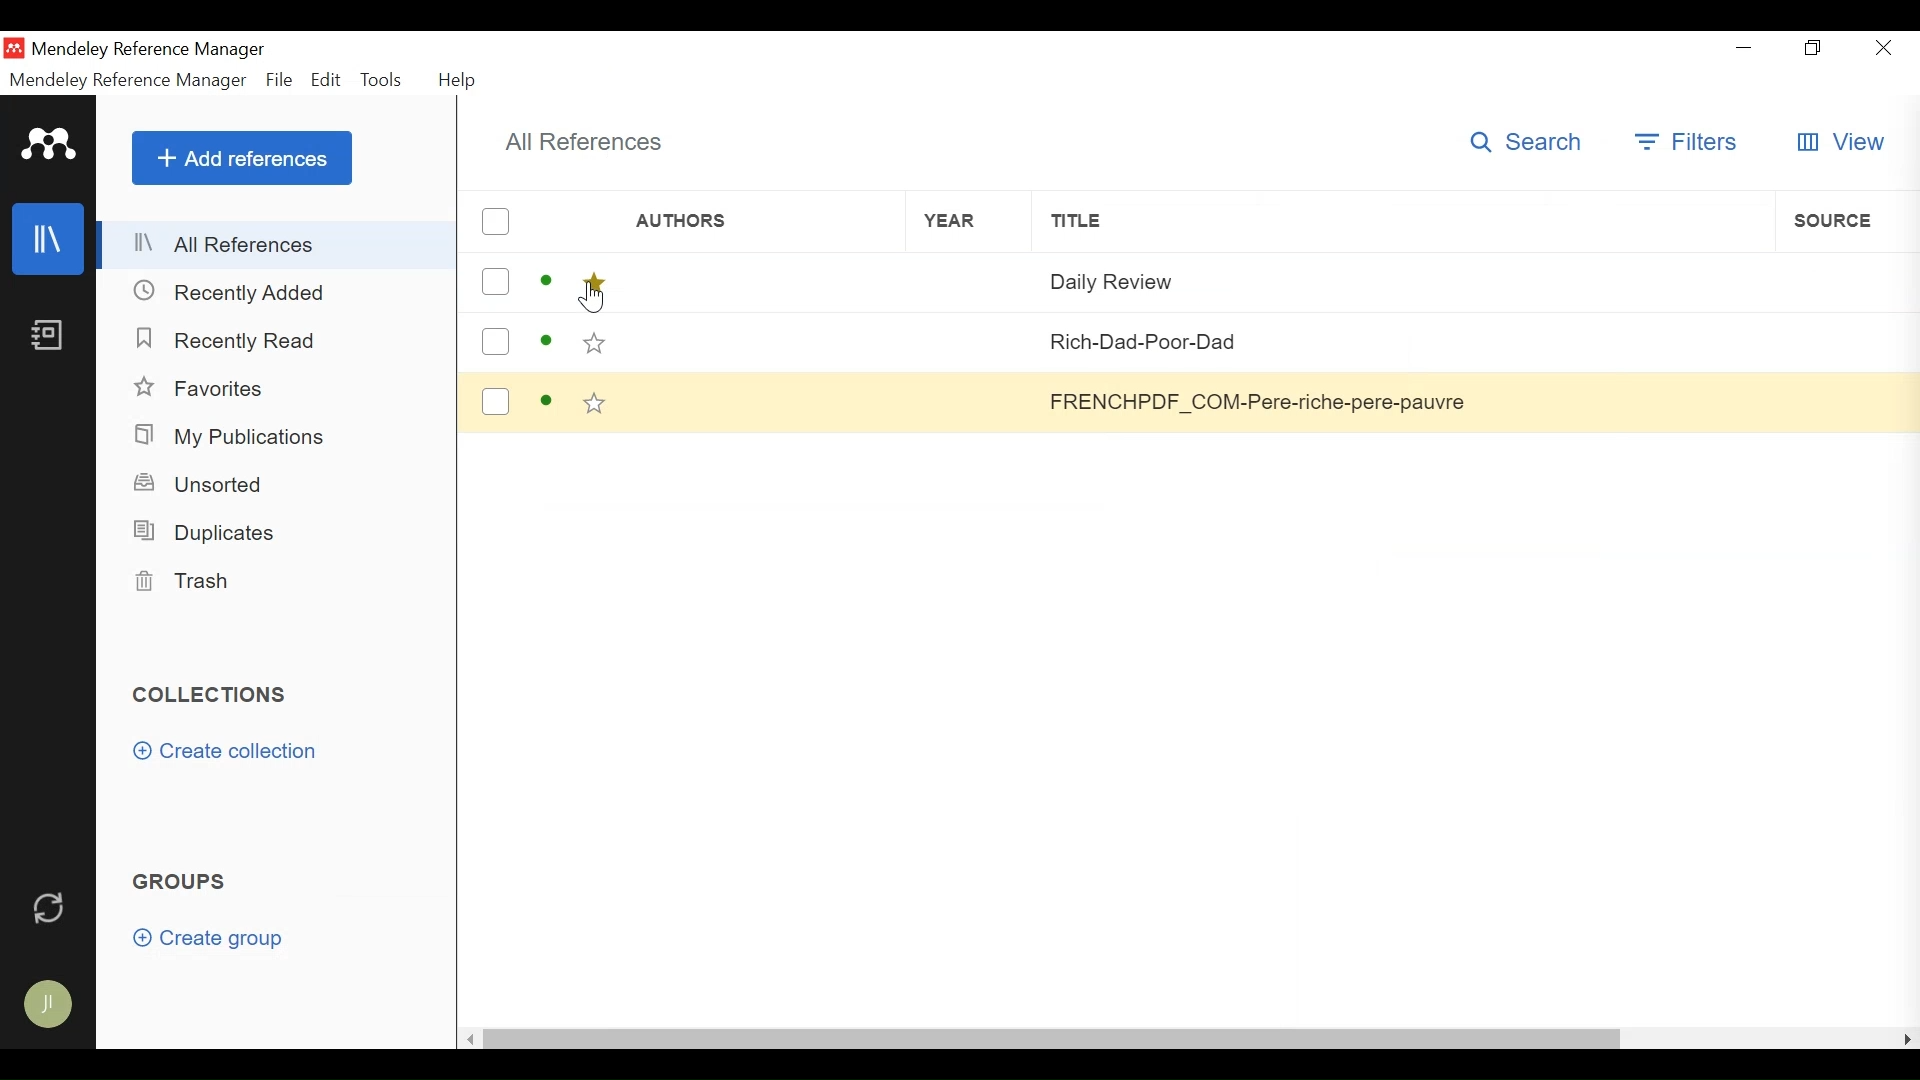 Image resolution: width=1920 pixels, height=1080 pixels. I want to click on Mendeley Desktop Icon, so click(14, 49).